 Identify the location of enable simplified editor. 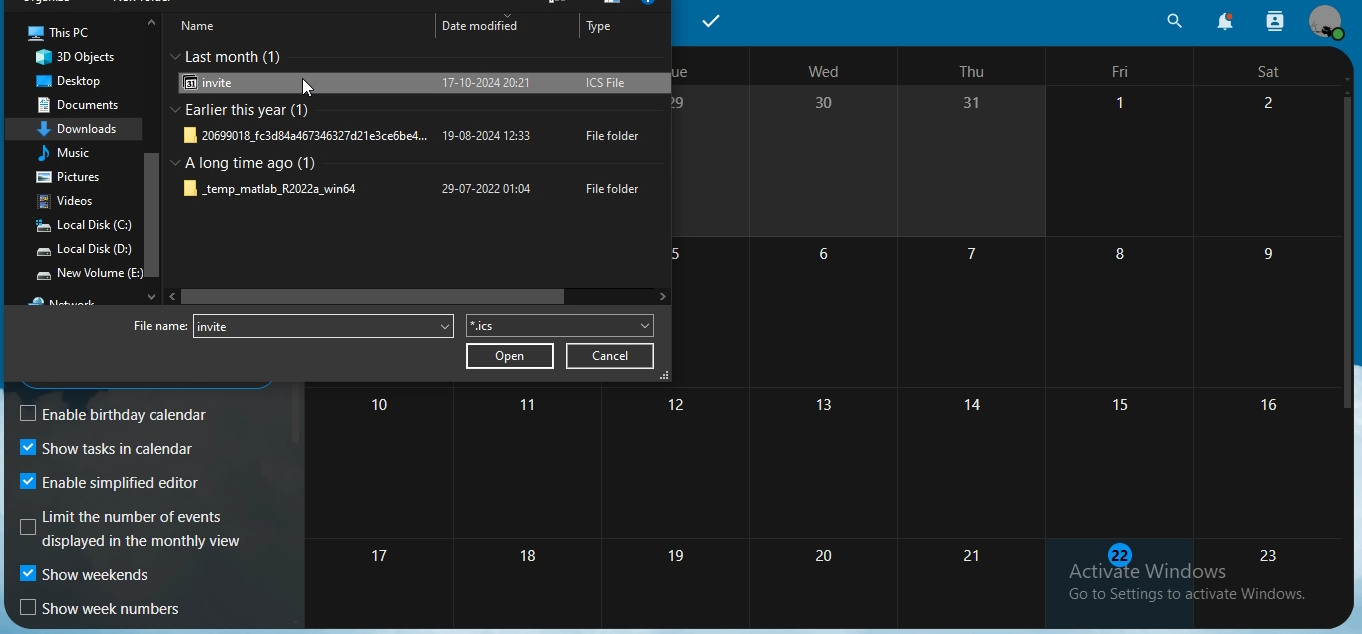
(118, 481).